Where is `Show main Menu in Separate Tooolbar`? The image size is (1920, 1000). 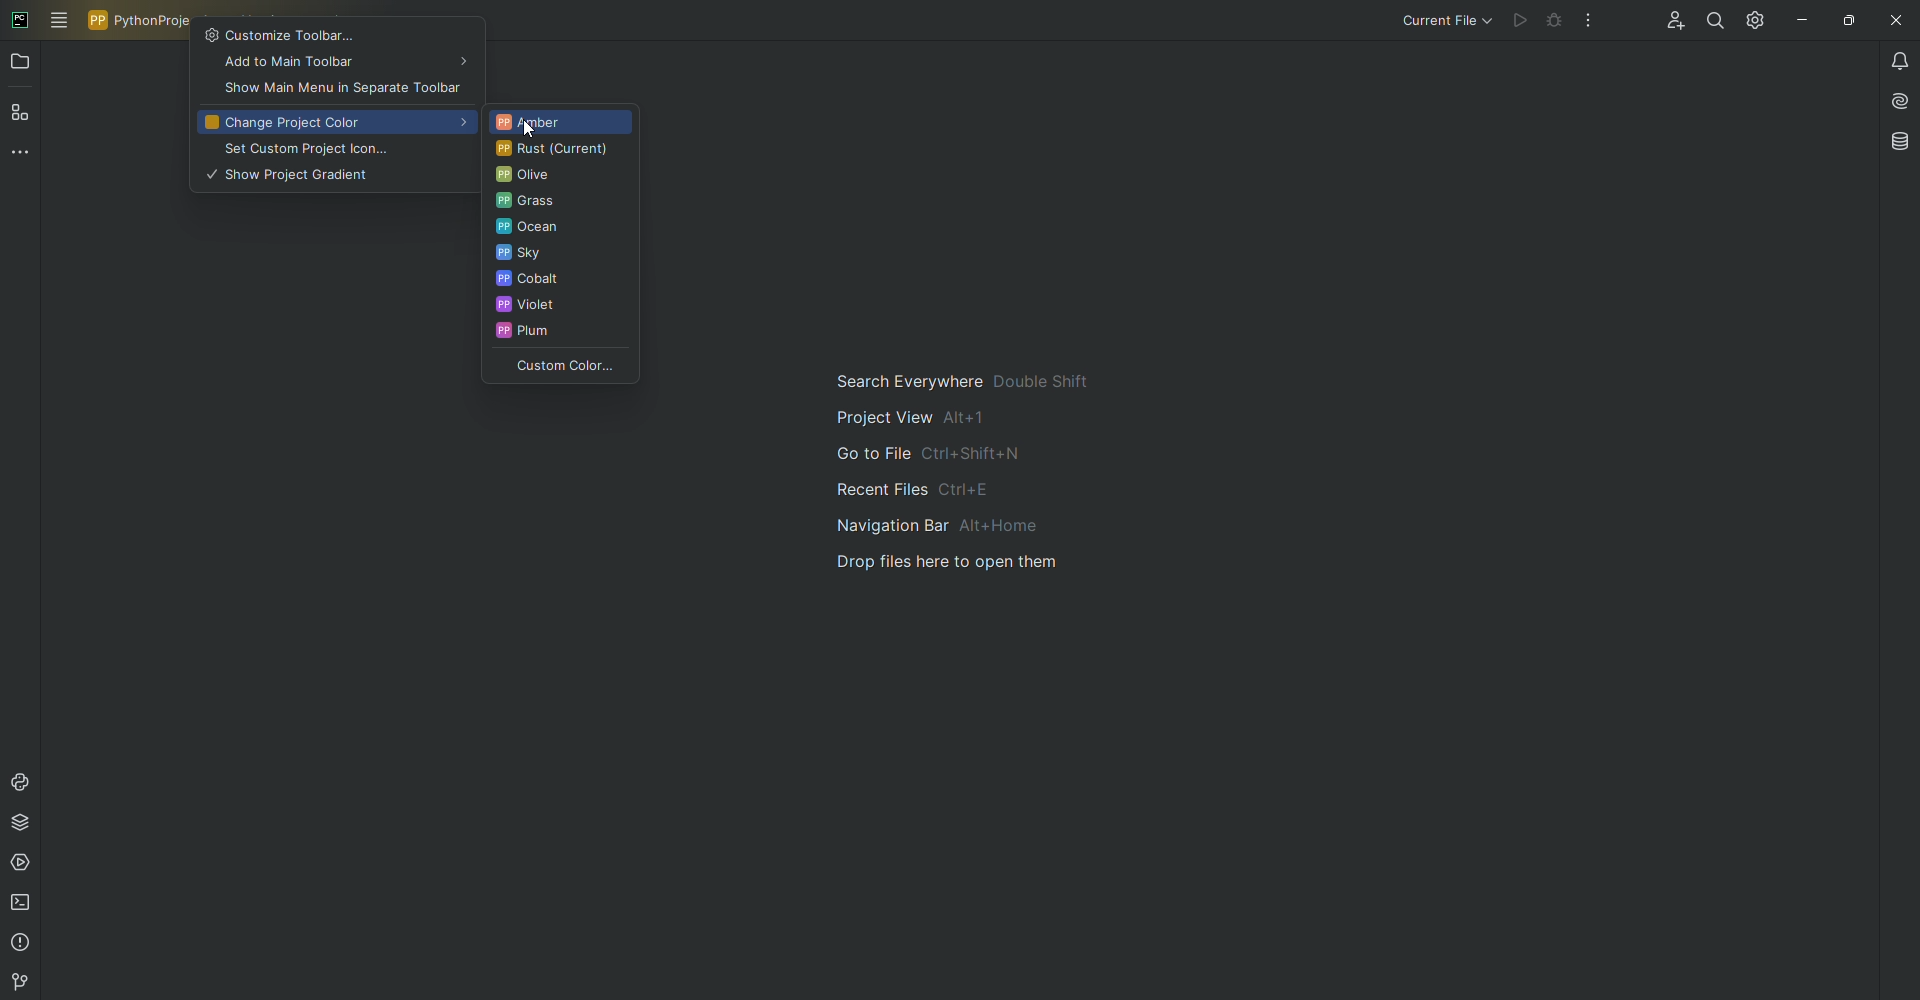 Show main Menu in Separate Tooolbar is located at coordinates (340, 89).